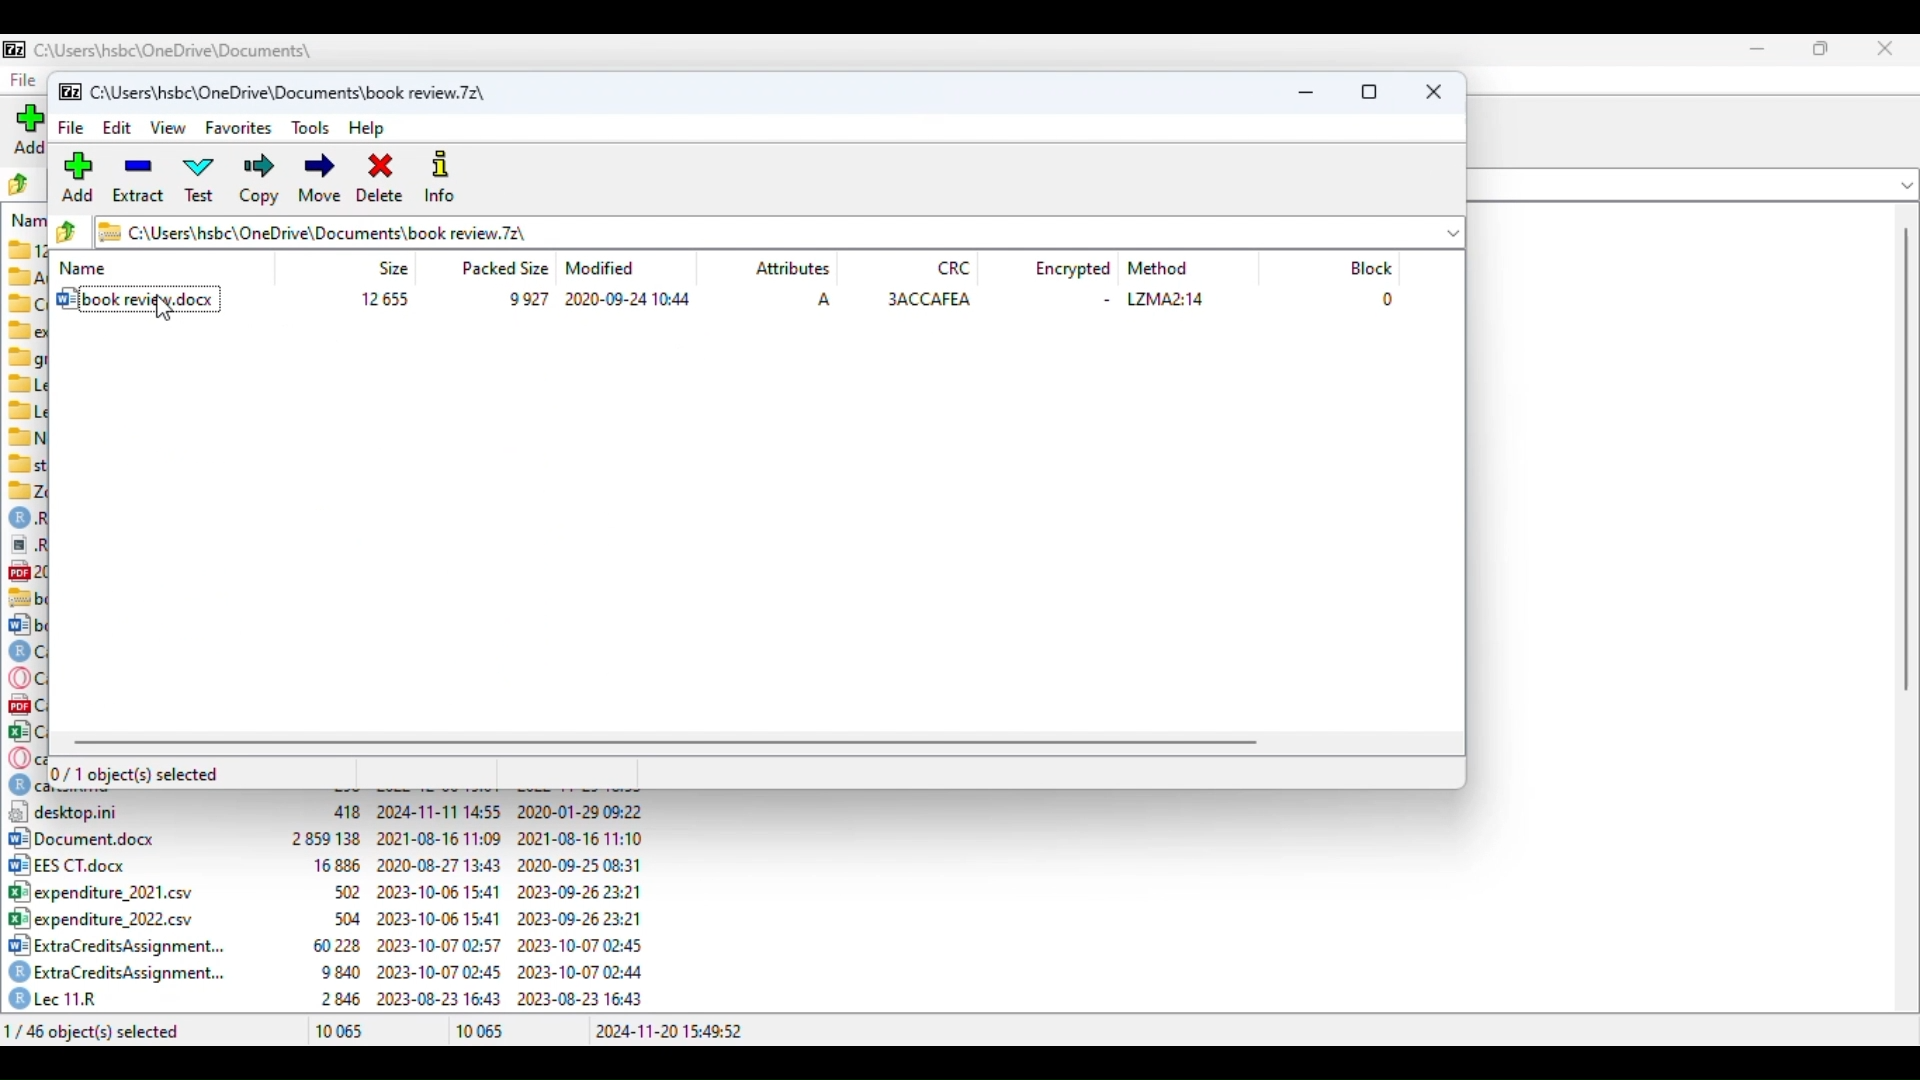 Image resolution: width=1920 pixels, height=1080 pixels. I want to click on add, so click(77, 178).